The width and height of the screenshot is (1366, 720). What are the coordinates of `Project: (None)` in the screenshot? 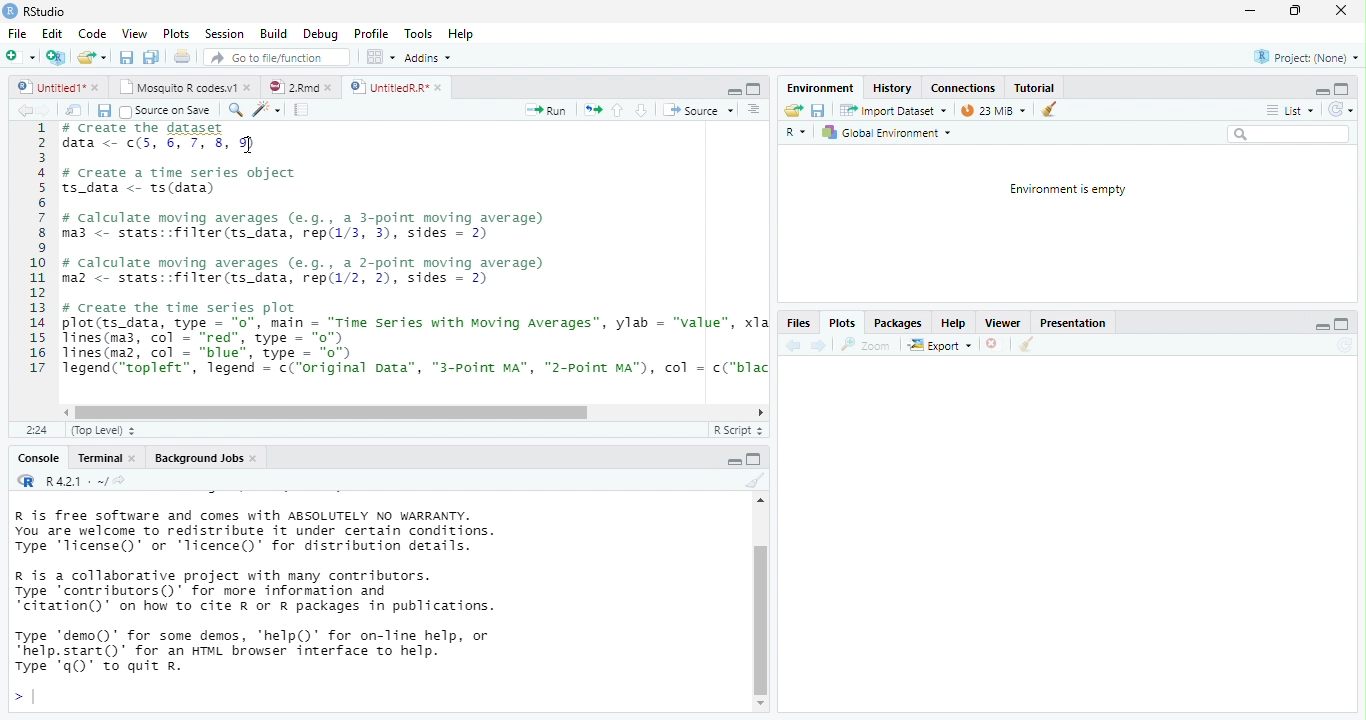 It's located at (1307, 58).